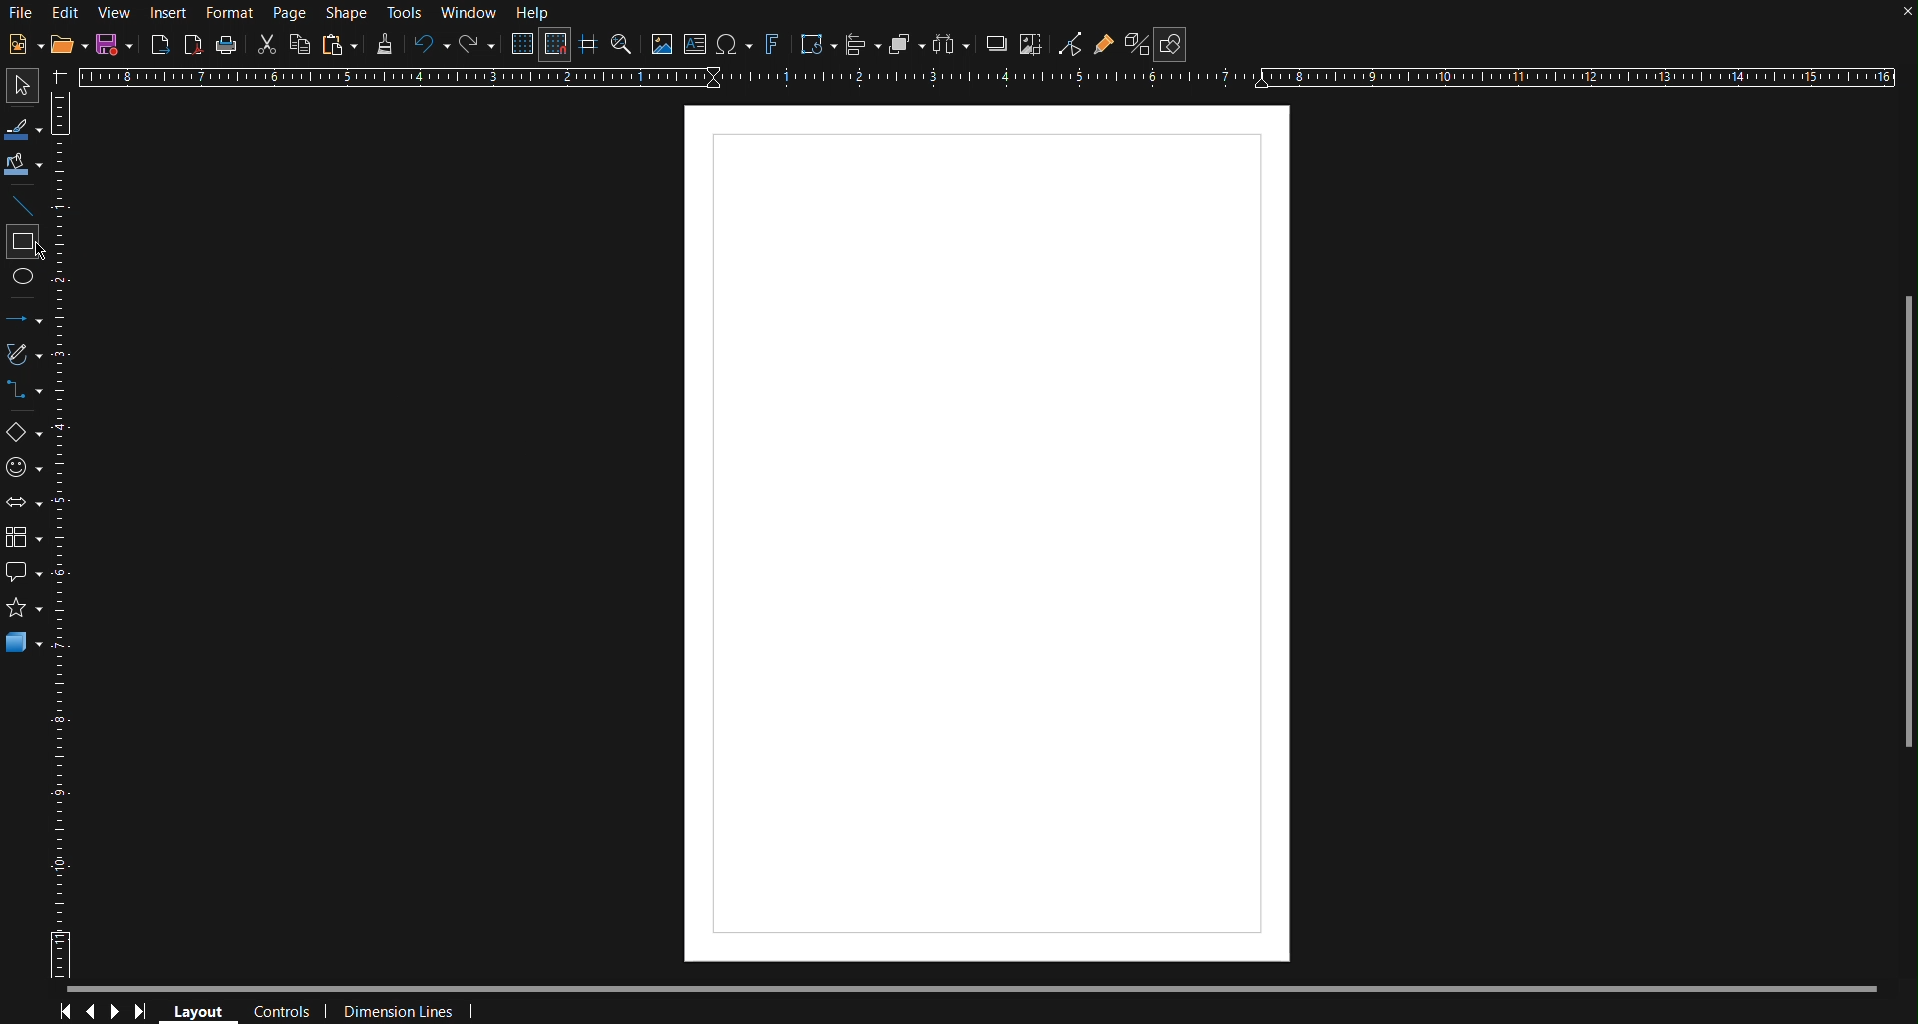  Describe the element at coordinates (26, 353) in the screenshot. I see `Curves and Polygons` at that location.